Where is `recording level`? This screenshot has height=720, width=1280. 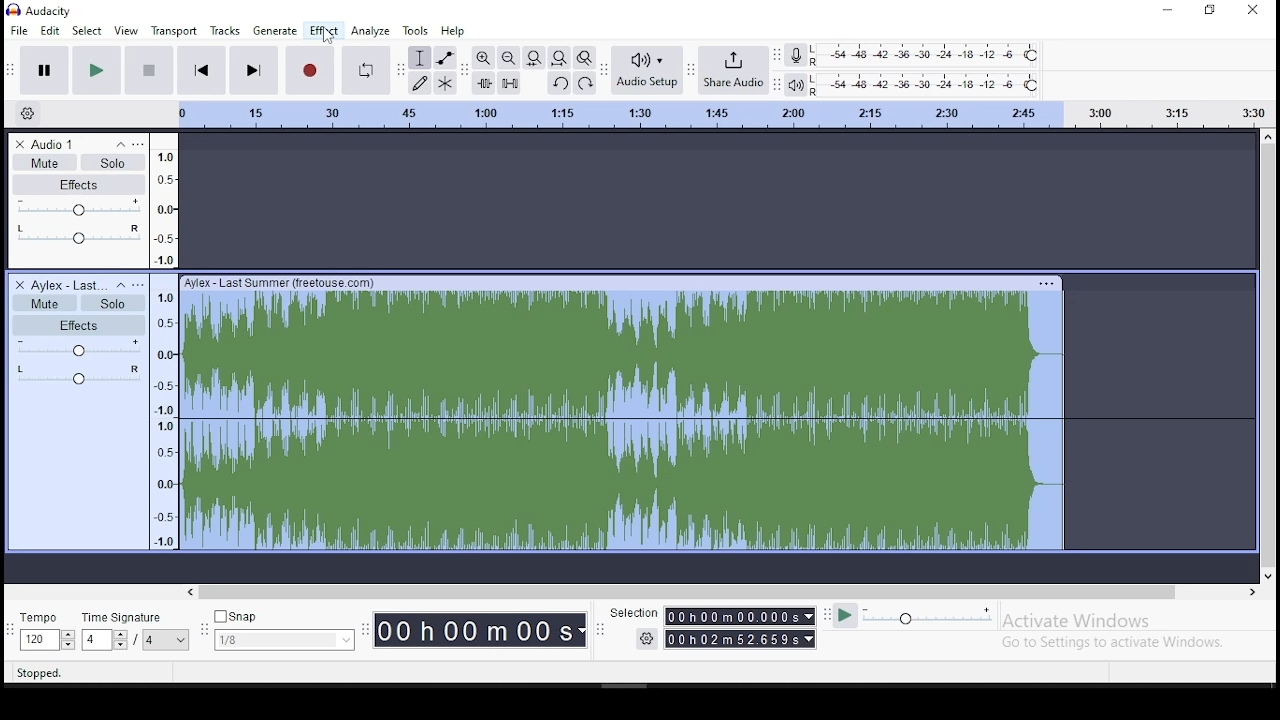 recording level is located at coordinates (928, 56).